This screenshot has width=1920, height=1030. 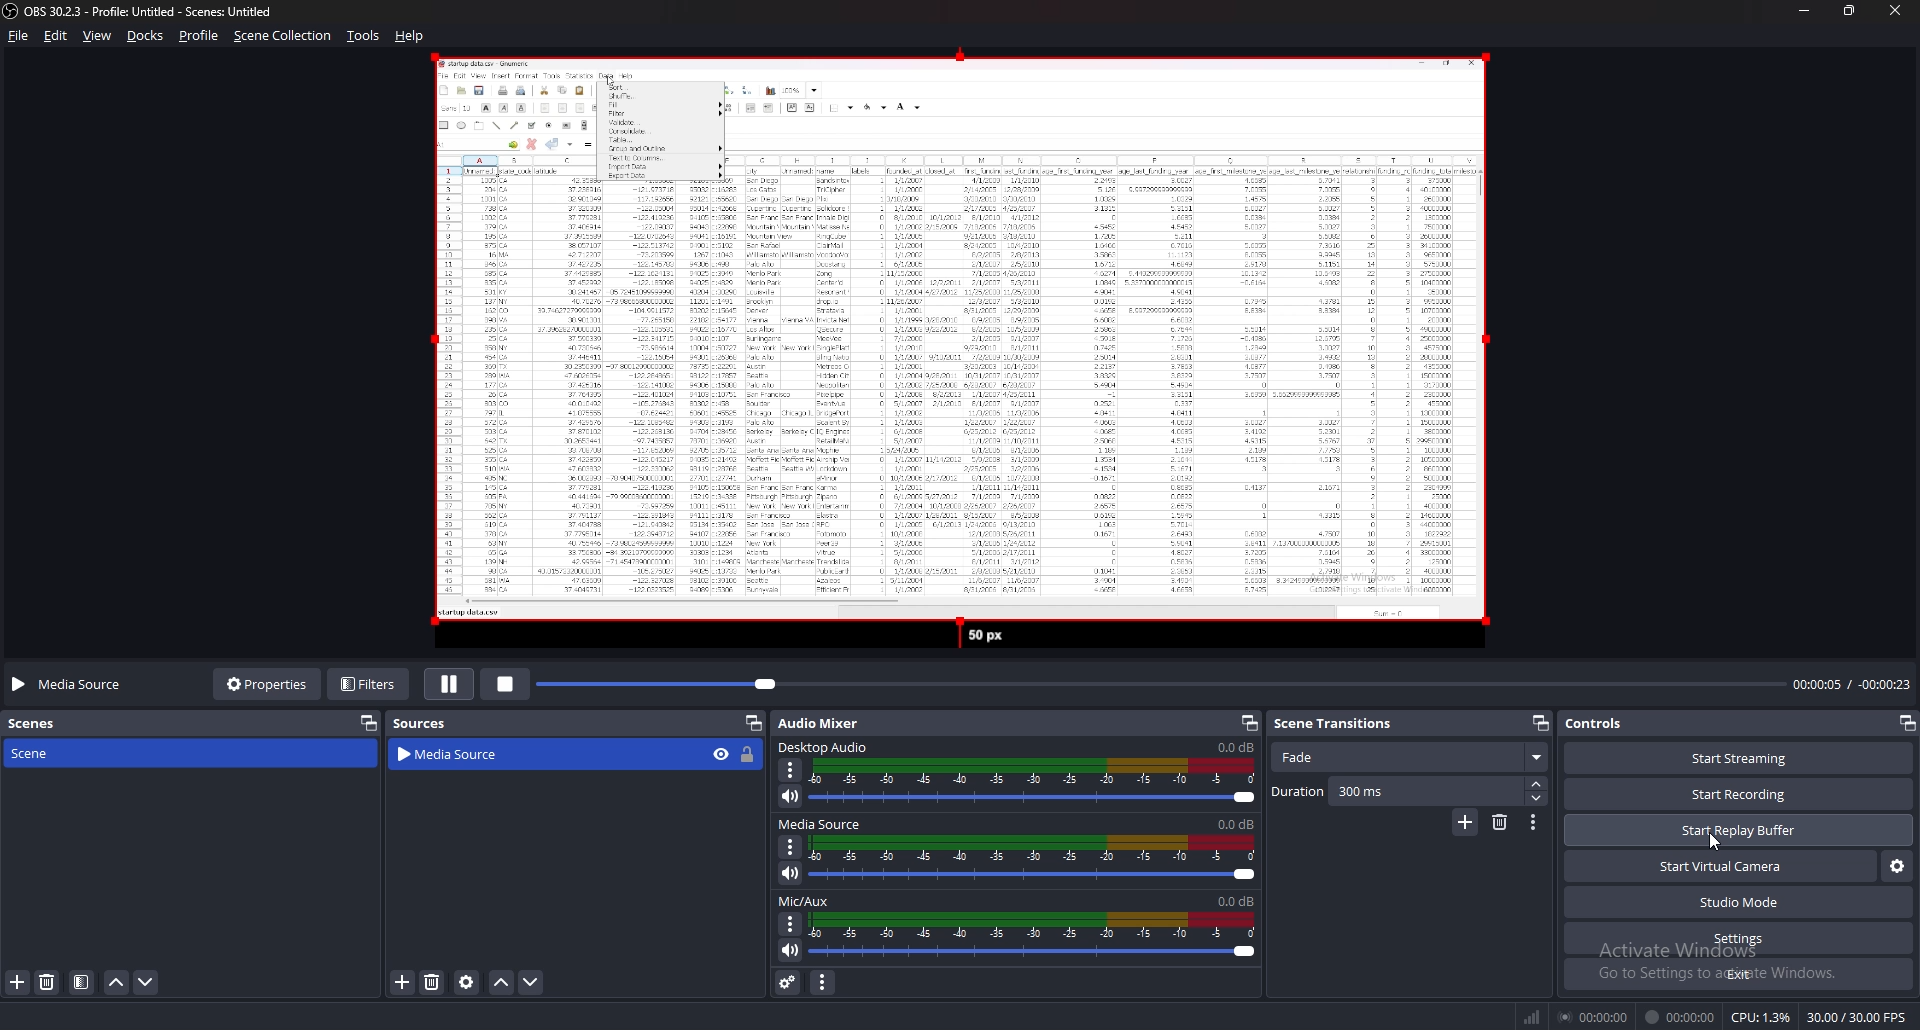 I want to click on move scene up, so click(x=117, y=983).